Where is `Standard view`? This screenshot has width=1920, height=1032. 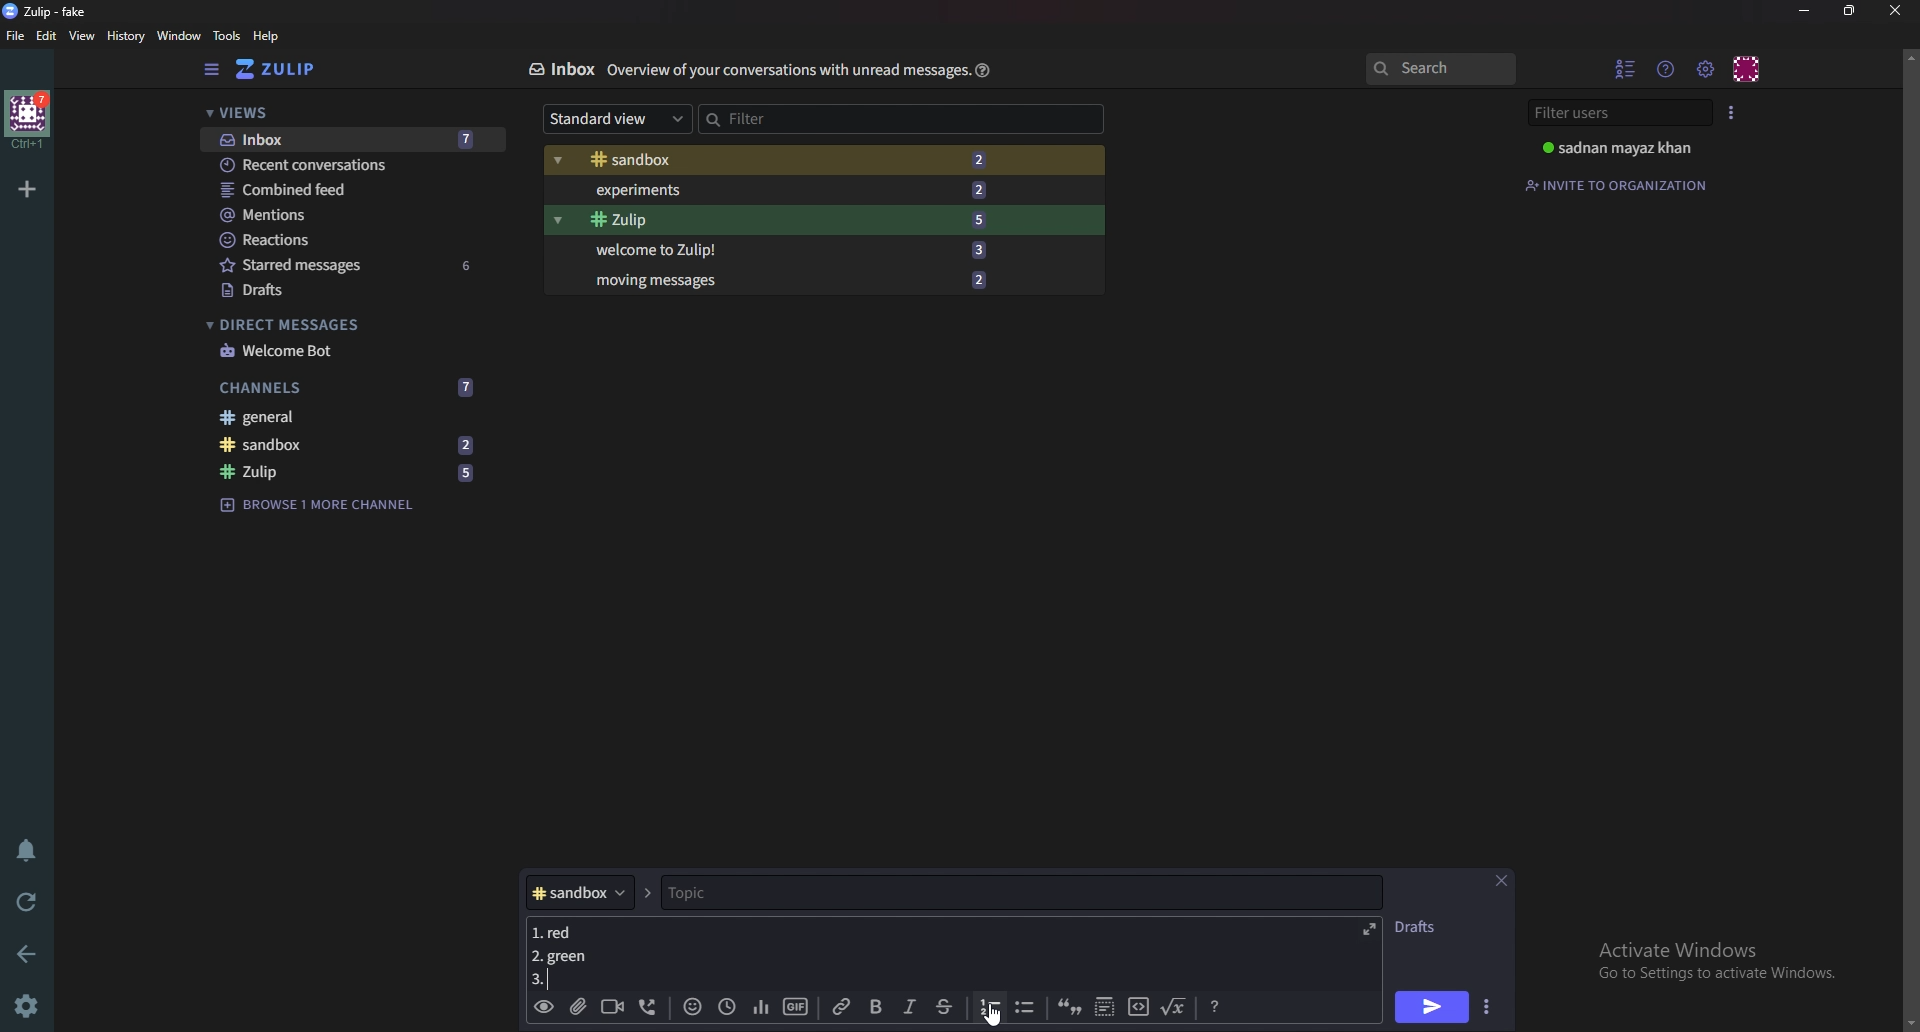 Standard view is located at coordinates (611, 120).